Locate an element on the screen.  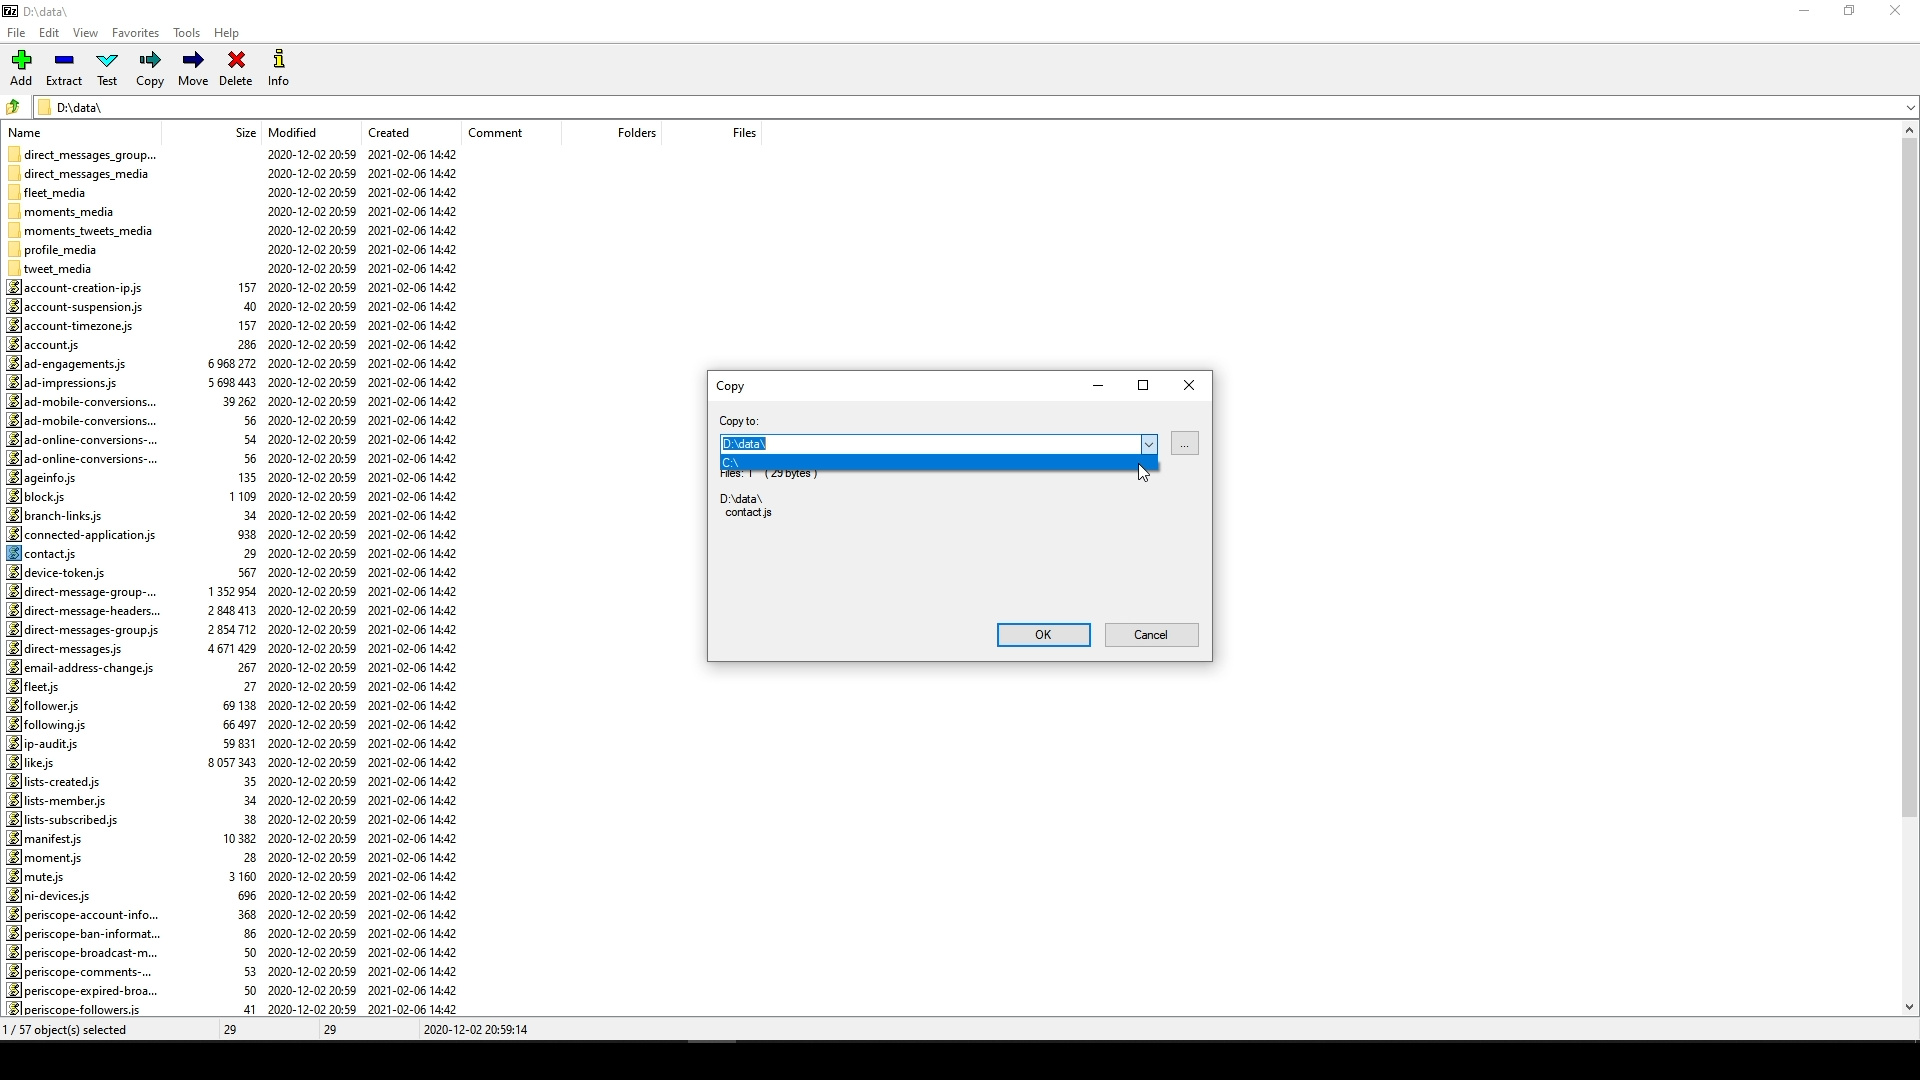
comment is located at coordinates (502, 132).